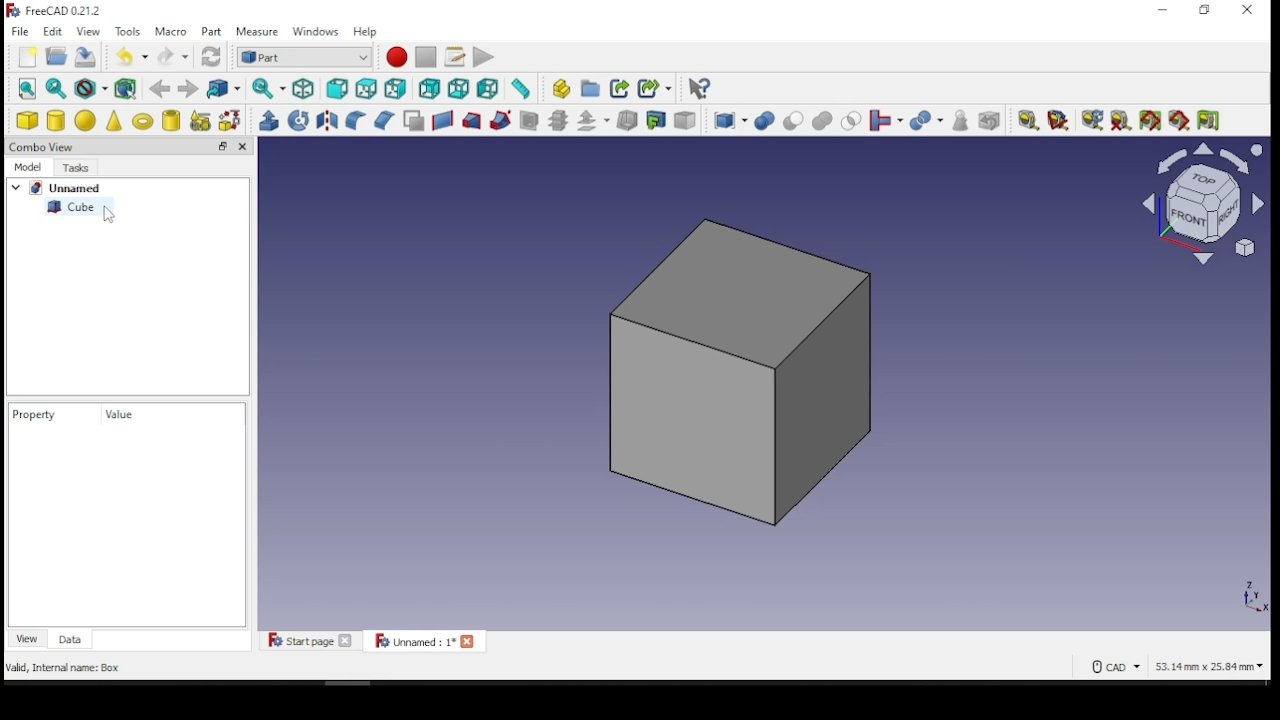 The image size is (1280, 720). Describe the element at coordinates (962, 121) in the screenshot. I see `check geometry` at that location.